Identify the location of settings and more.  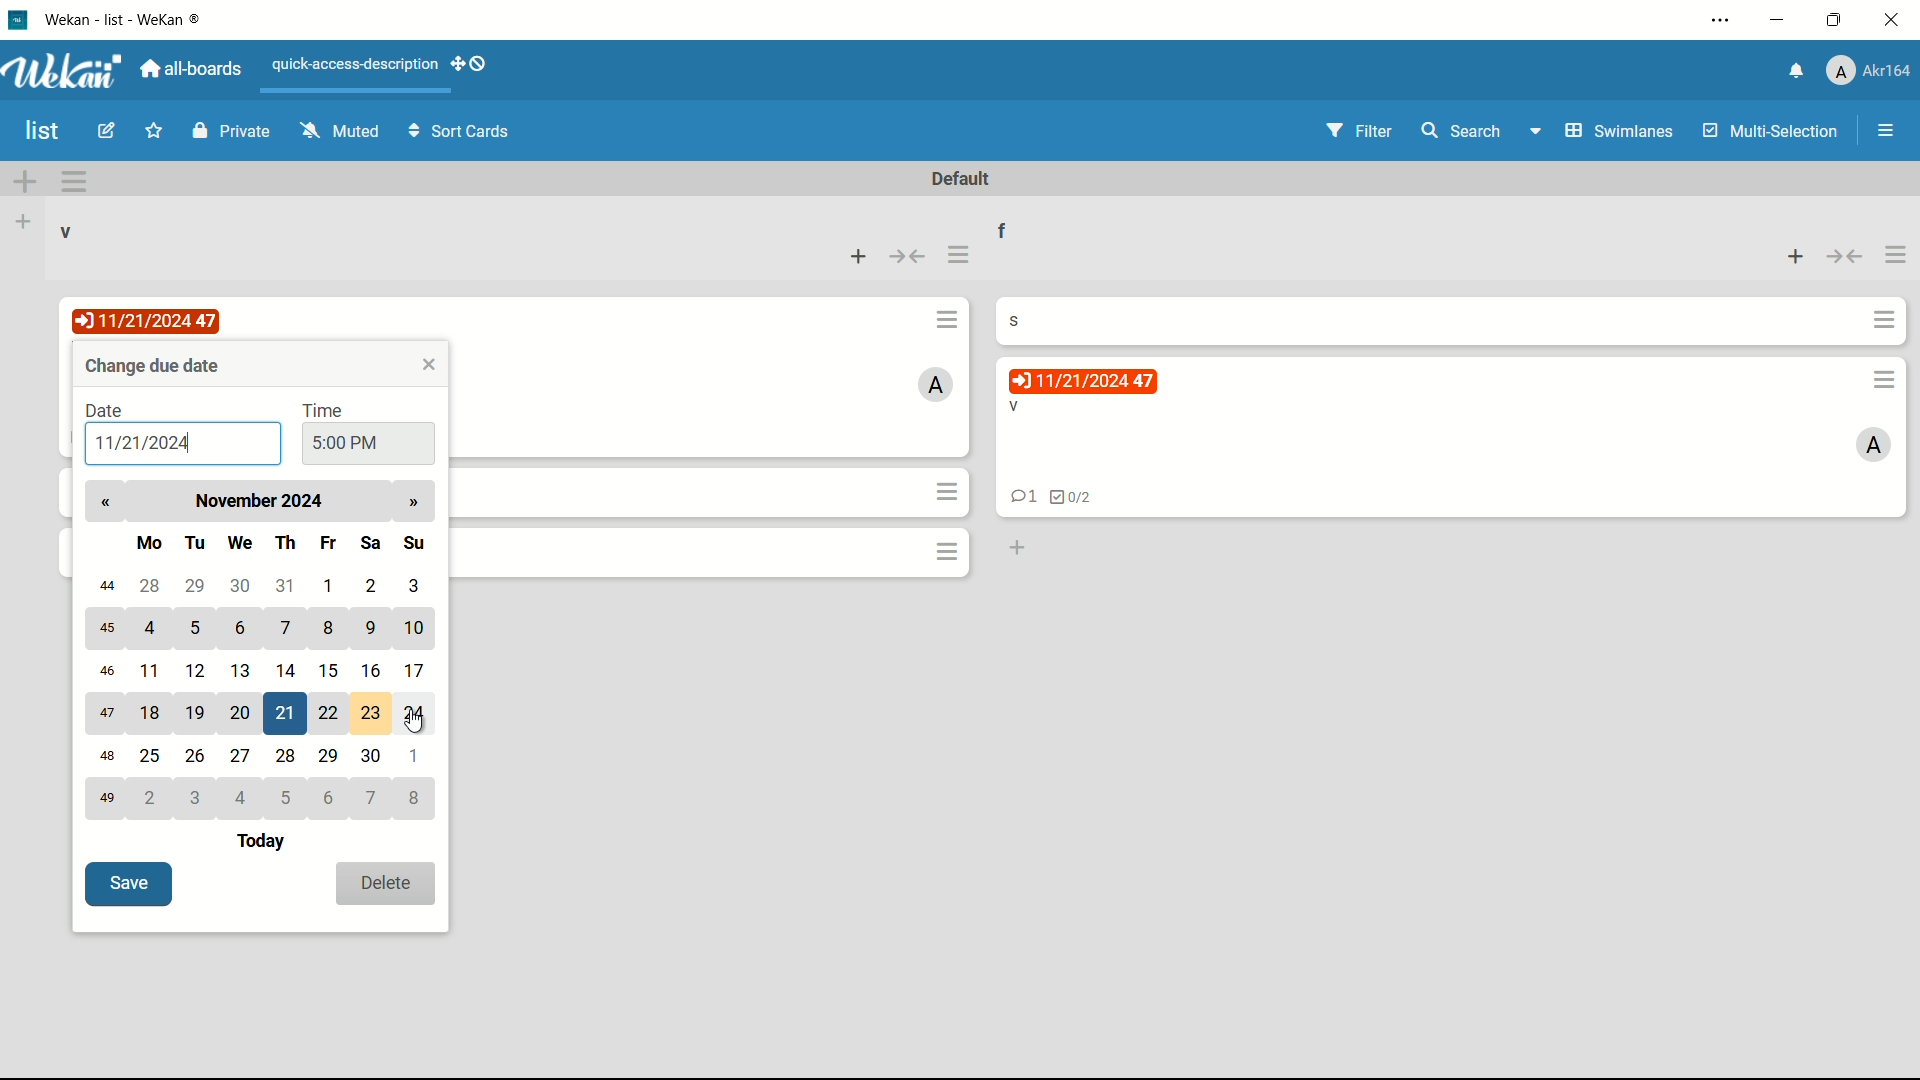
(1725, 20).